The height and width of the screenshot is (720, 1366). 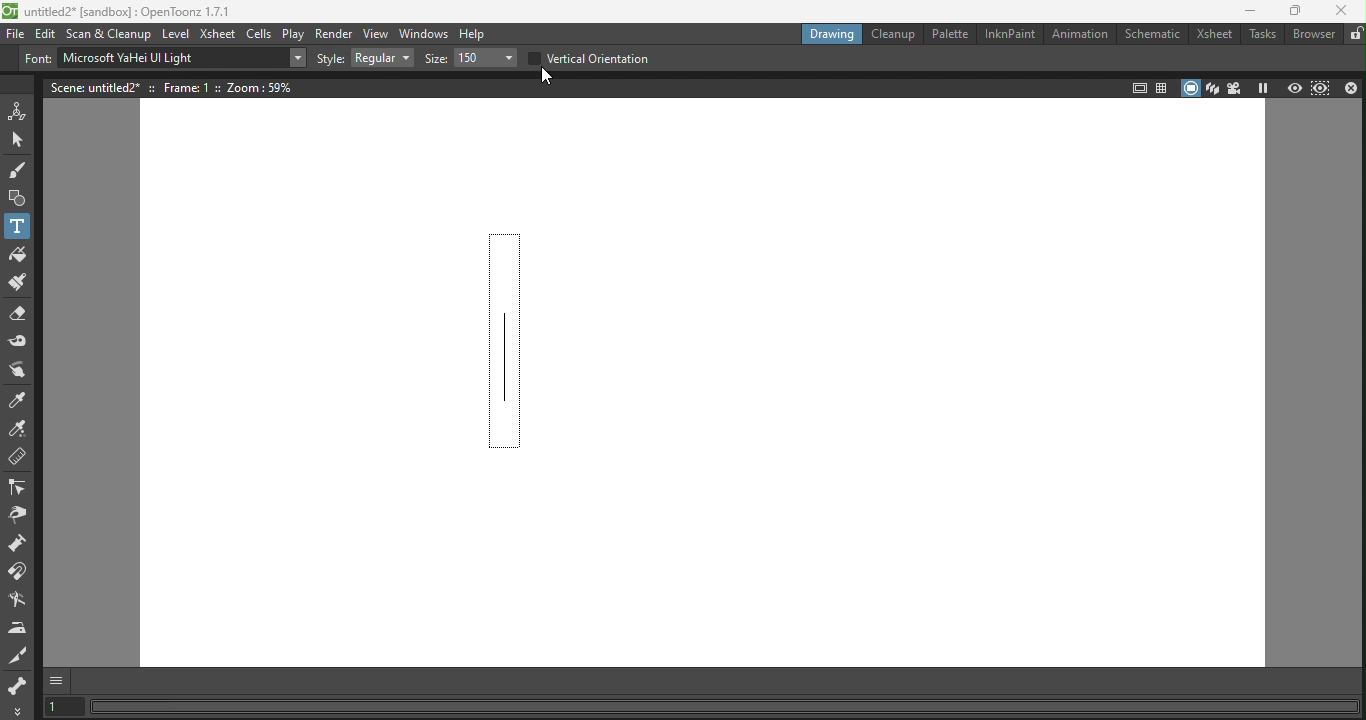 What do you see at coordinates (48, 34) in the screenshot?
I see `edit` at bounding box center [48, 34].